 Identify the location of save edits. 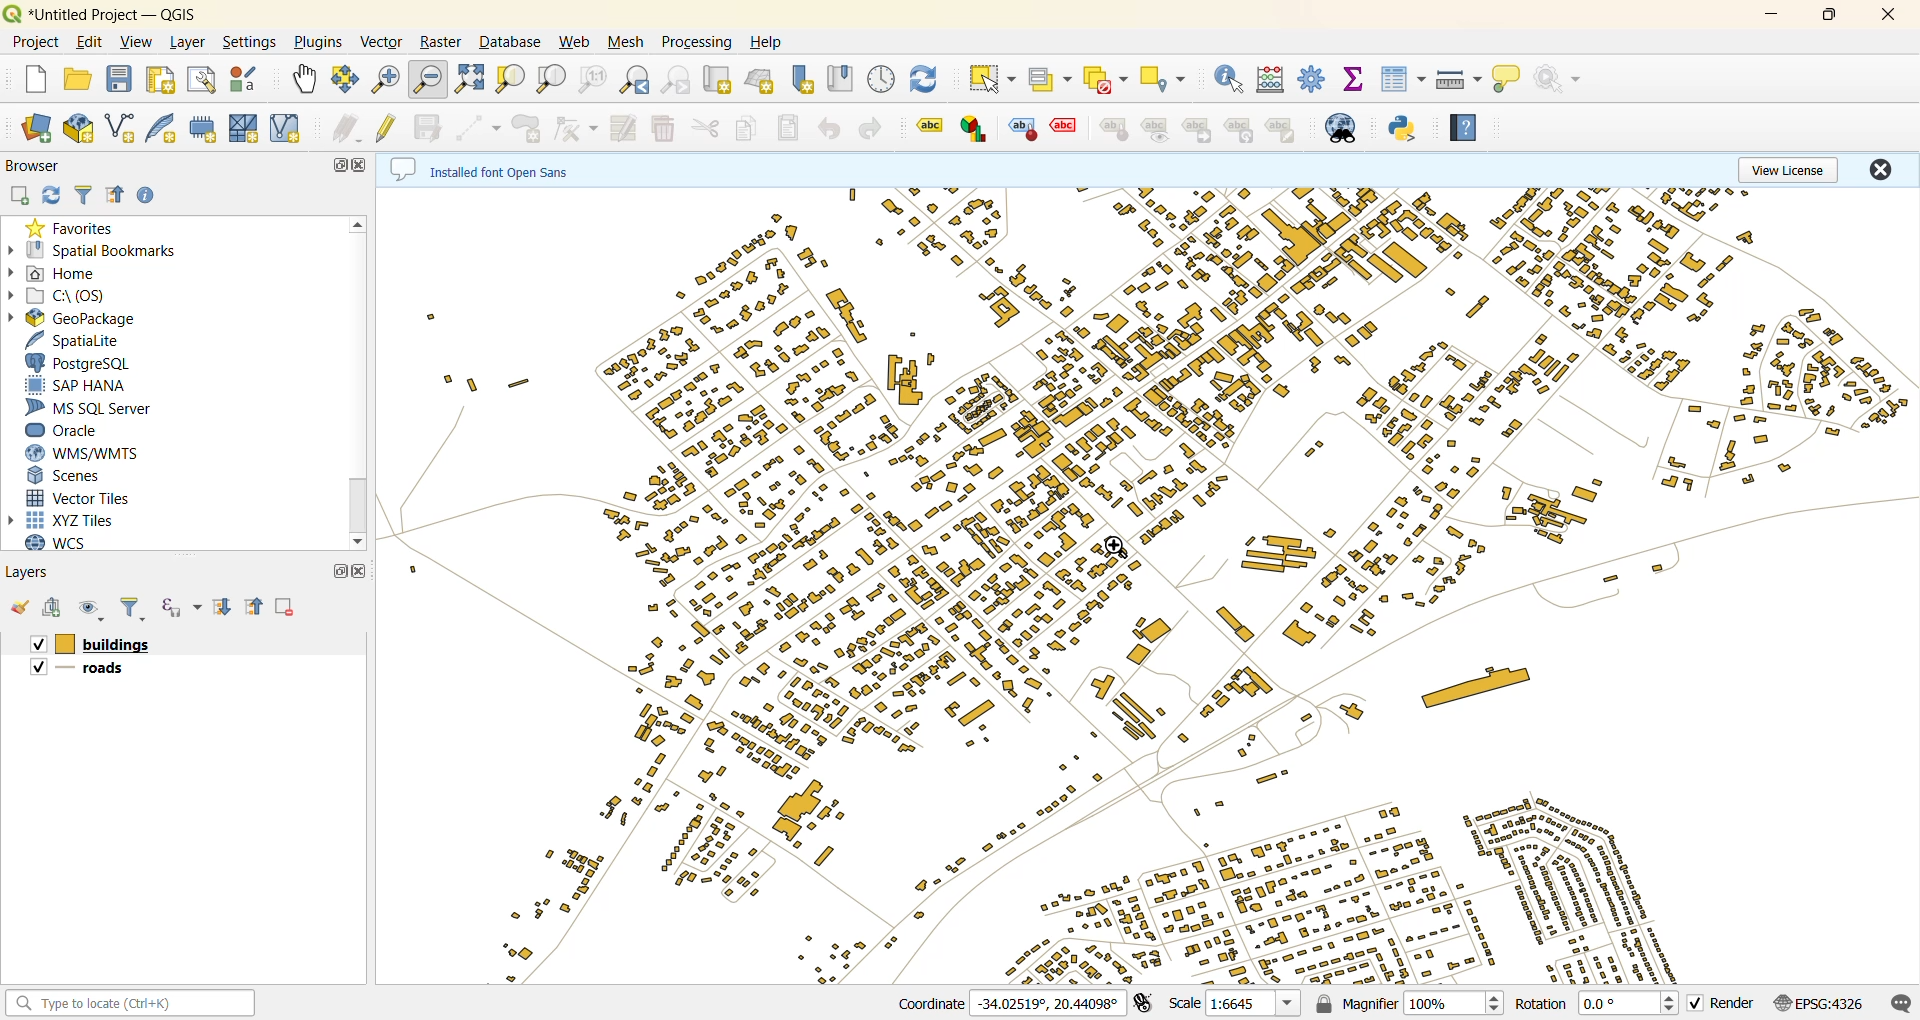
(430, 128).